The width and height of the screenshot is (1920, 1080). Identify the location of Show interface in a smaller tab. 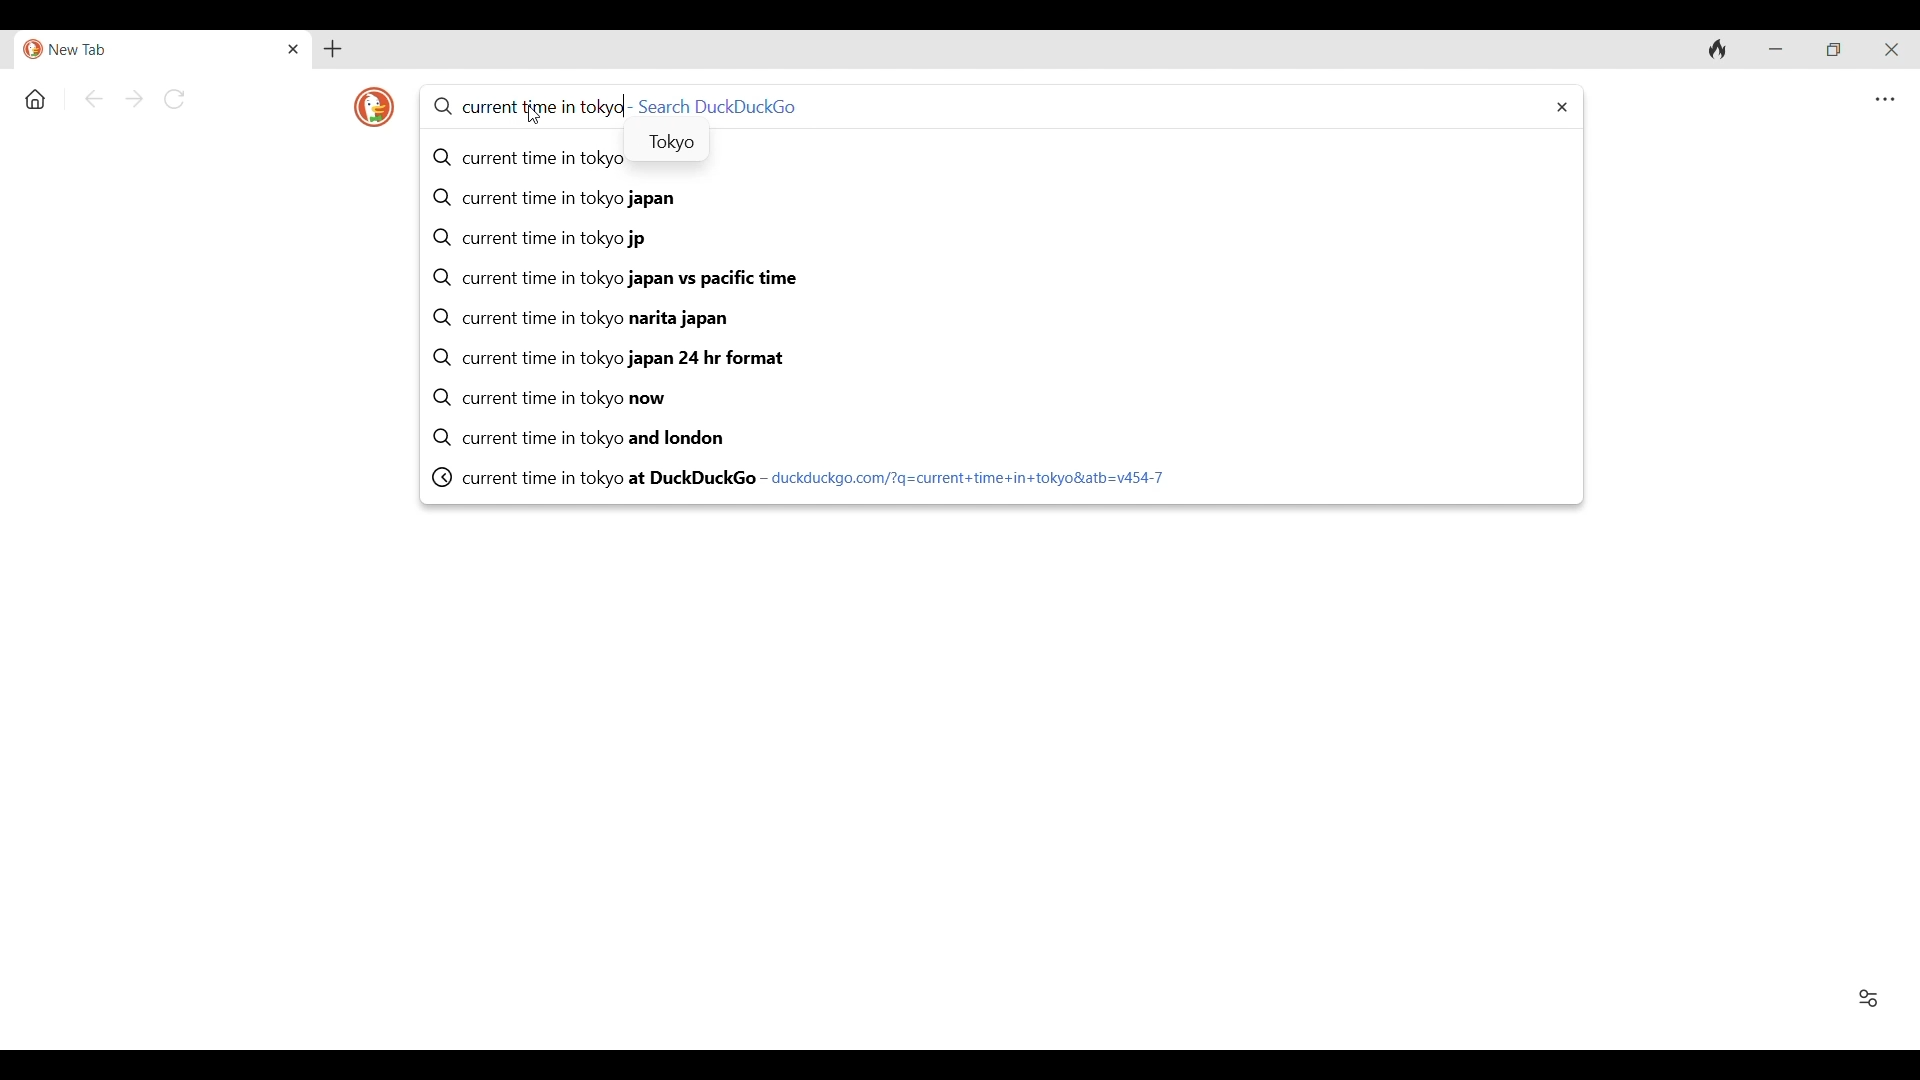
(1834, 50).